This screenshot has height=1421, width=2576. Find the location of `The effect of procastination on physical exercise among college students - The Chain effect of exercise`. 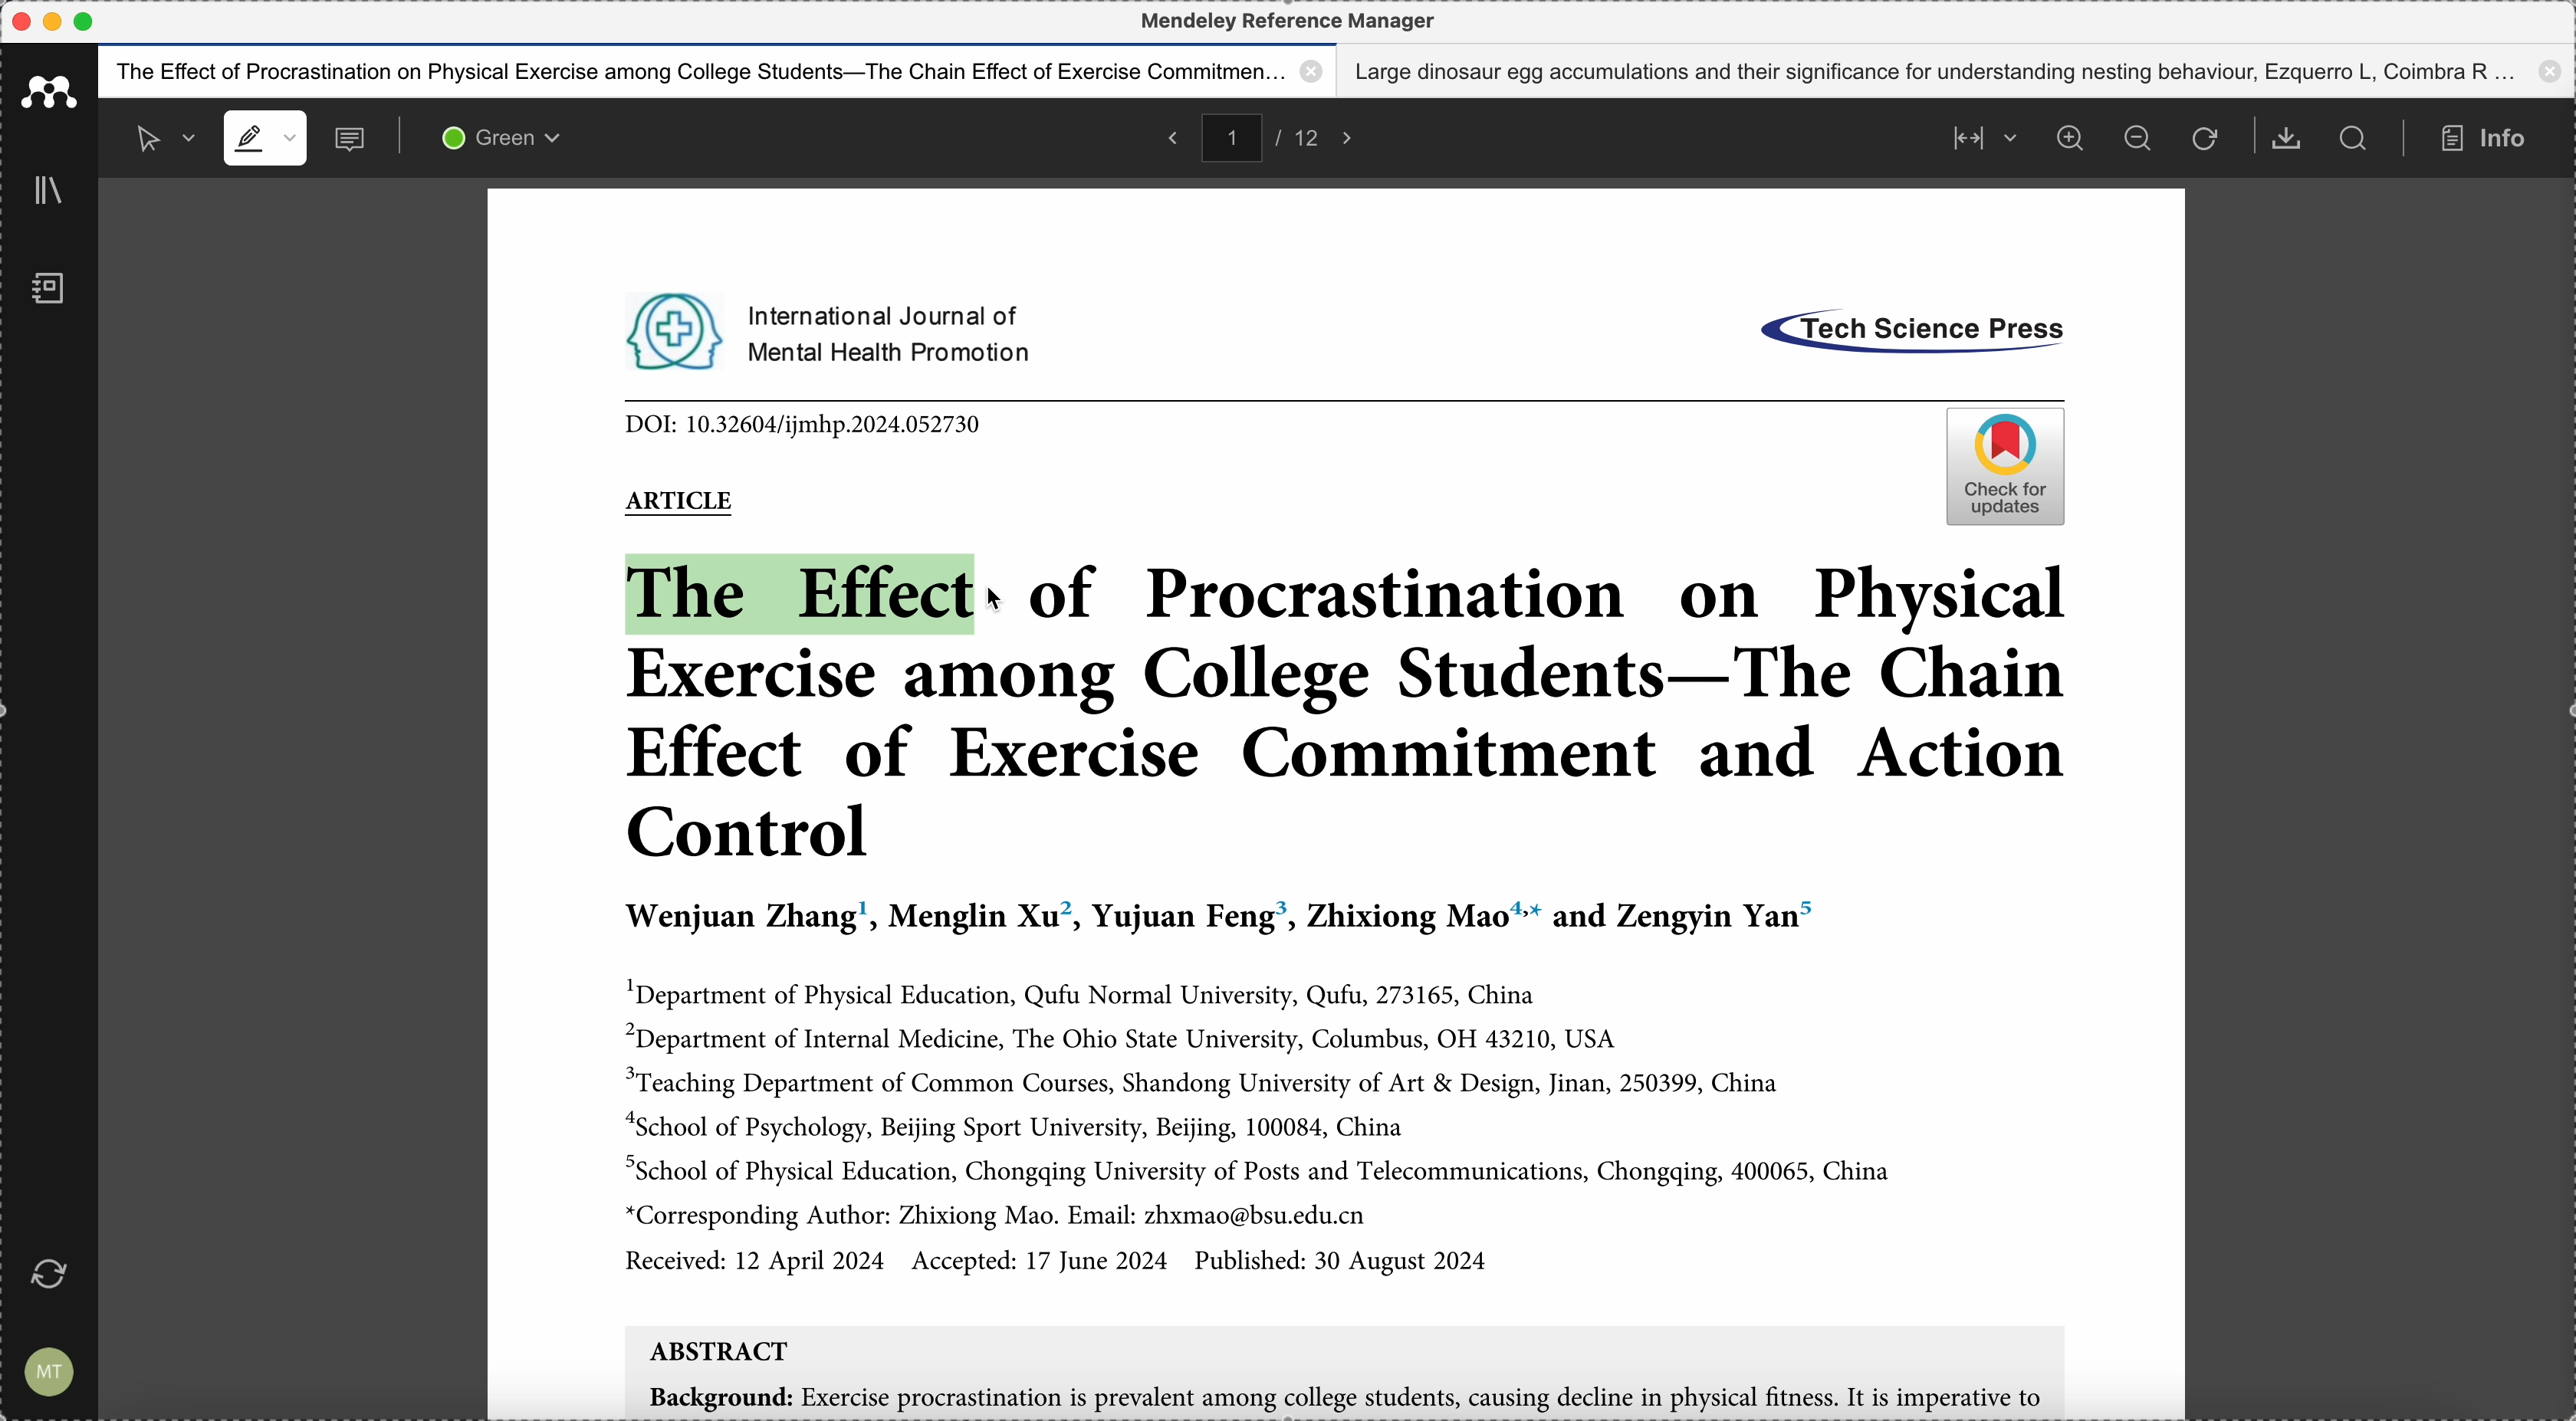

The effect of procastination on physical exercise among college students - The Chain effect of exercise is located at coordinates (718, 71).